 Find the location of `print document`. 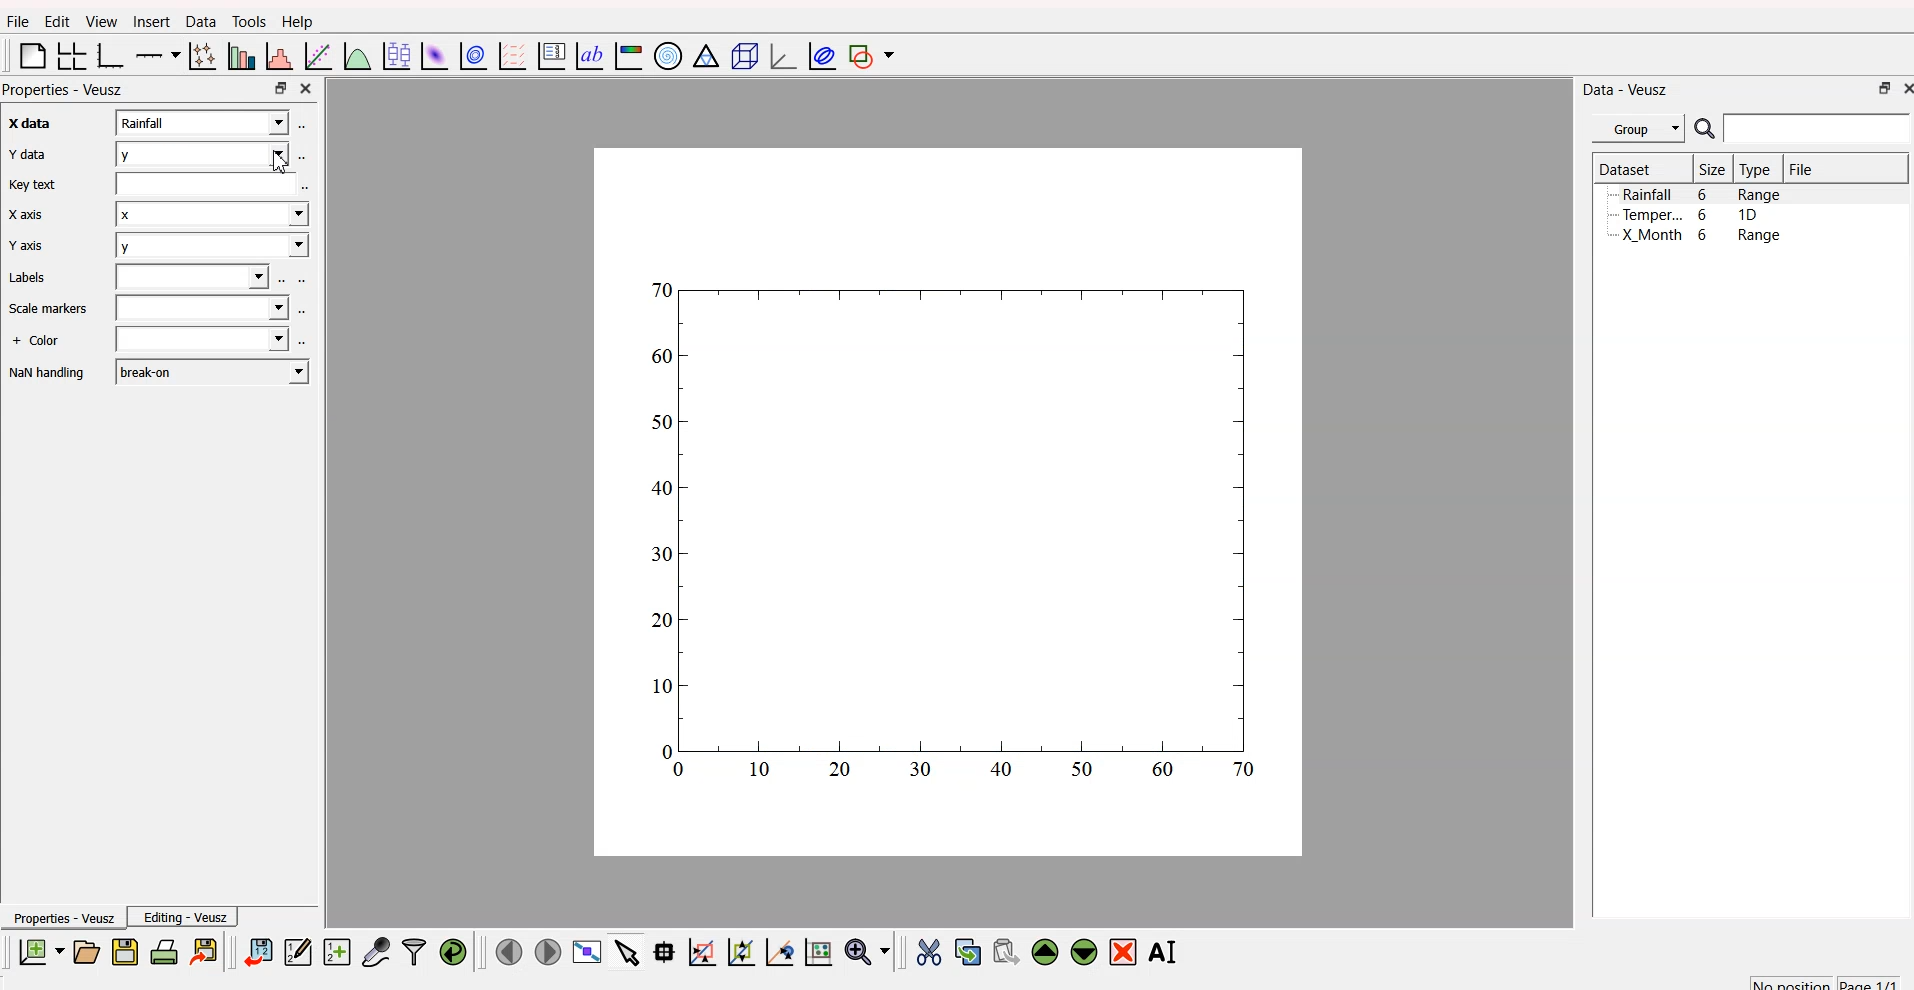

print document is located at coordinates (164, 951).